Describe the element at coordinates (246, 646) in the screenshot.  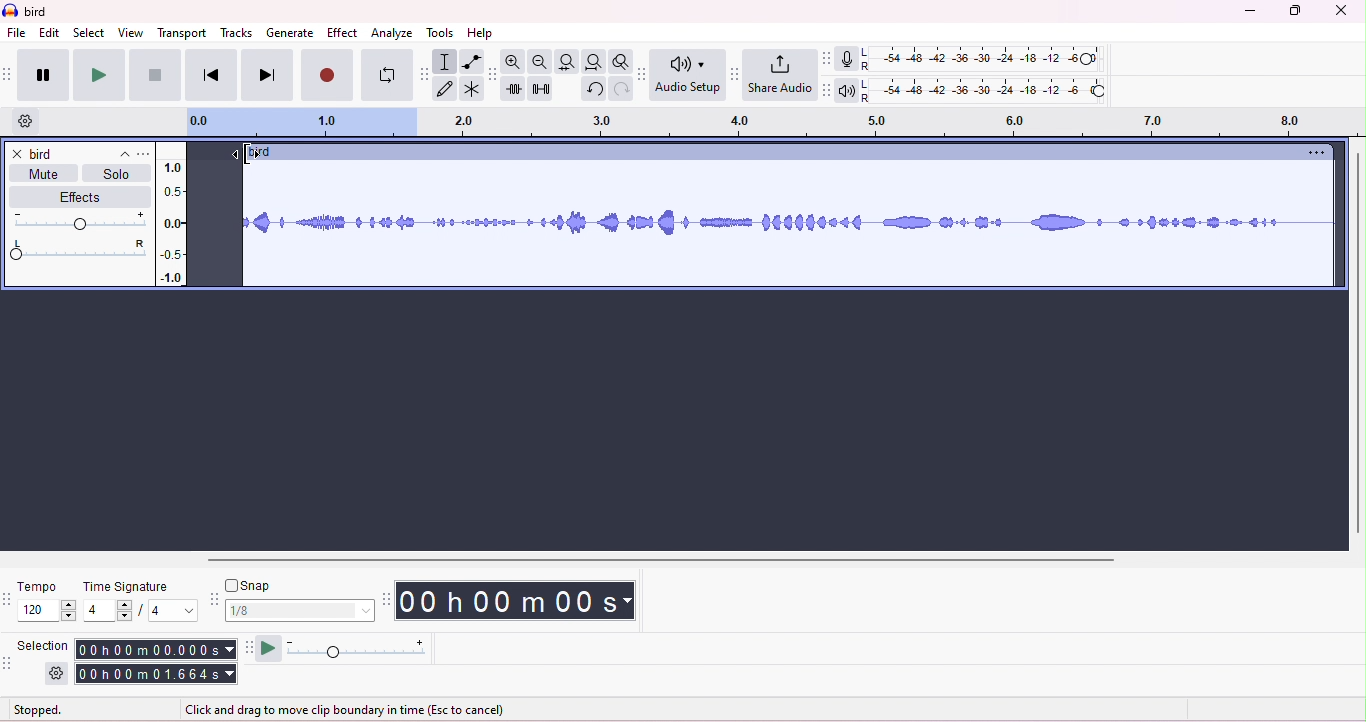
I see `play at speed tool bar` at that location.